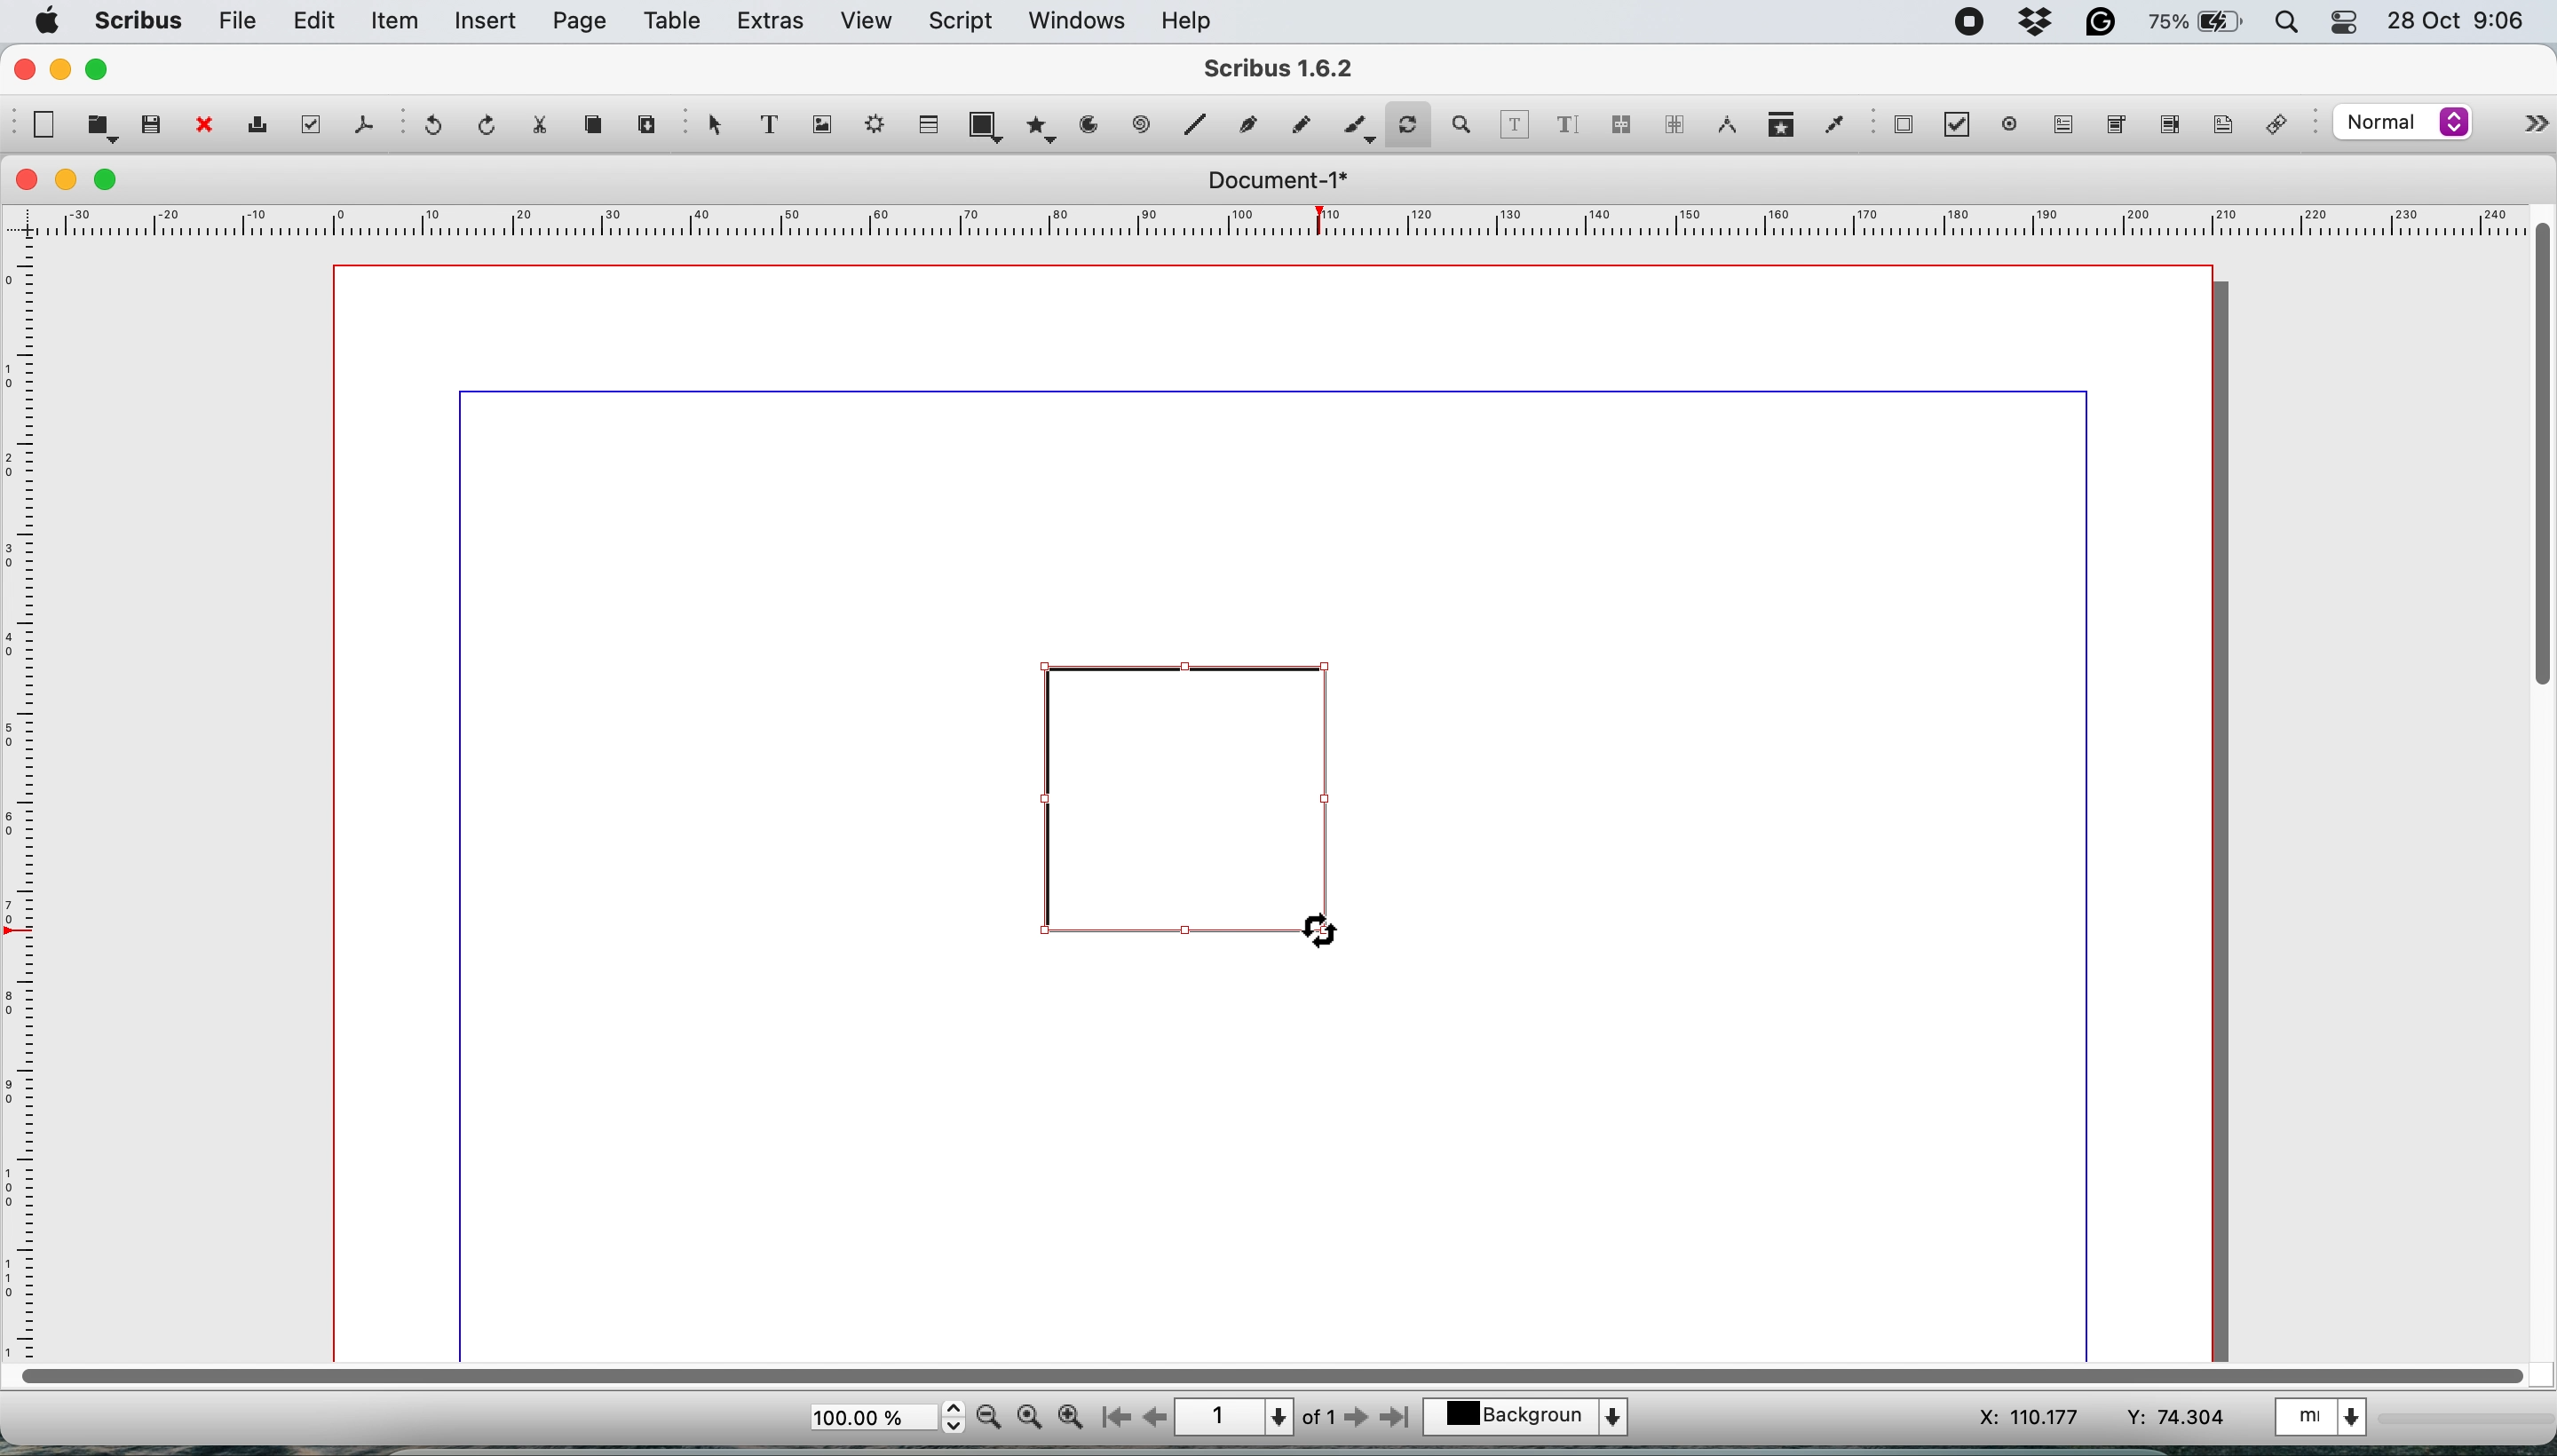 This screenshot has height=1456, width=2557. I want to click on paste, so click(647, 126).